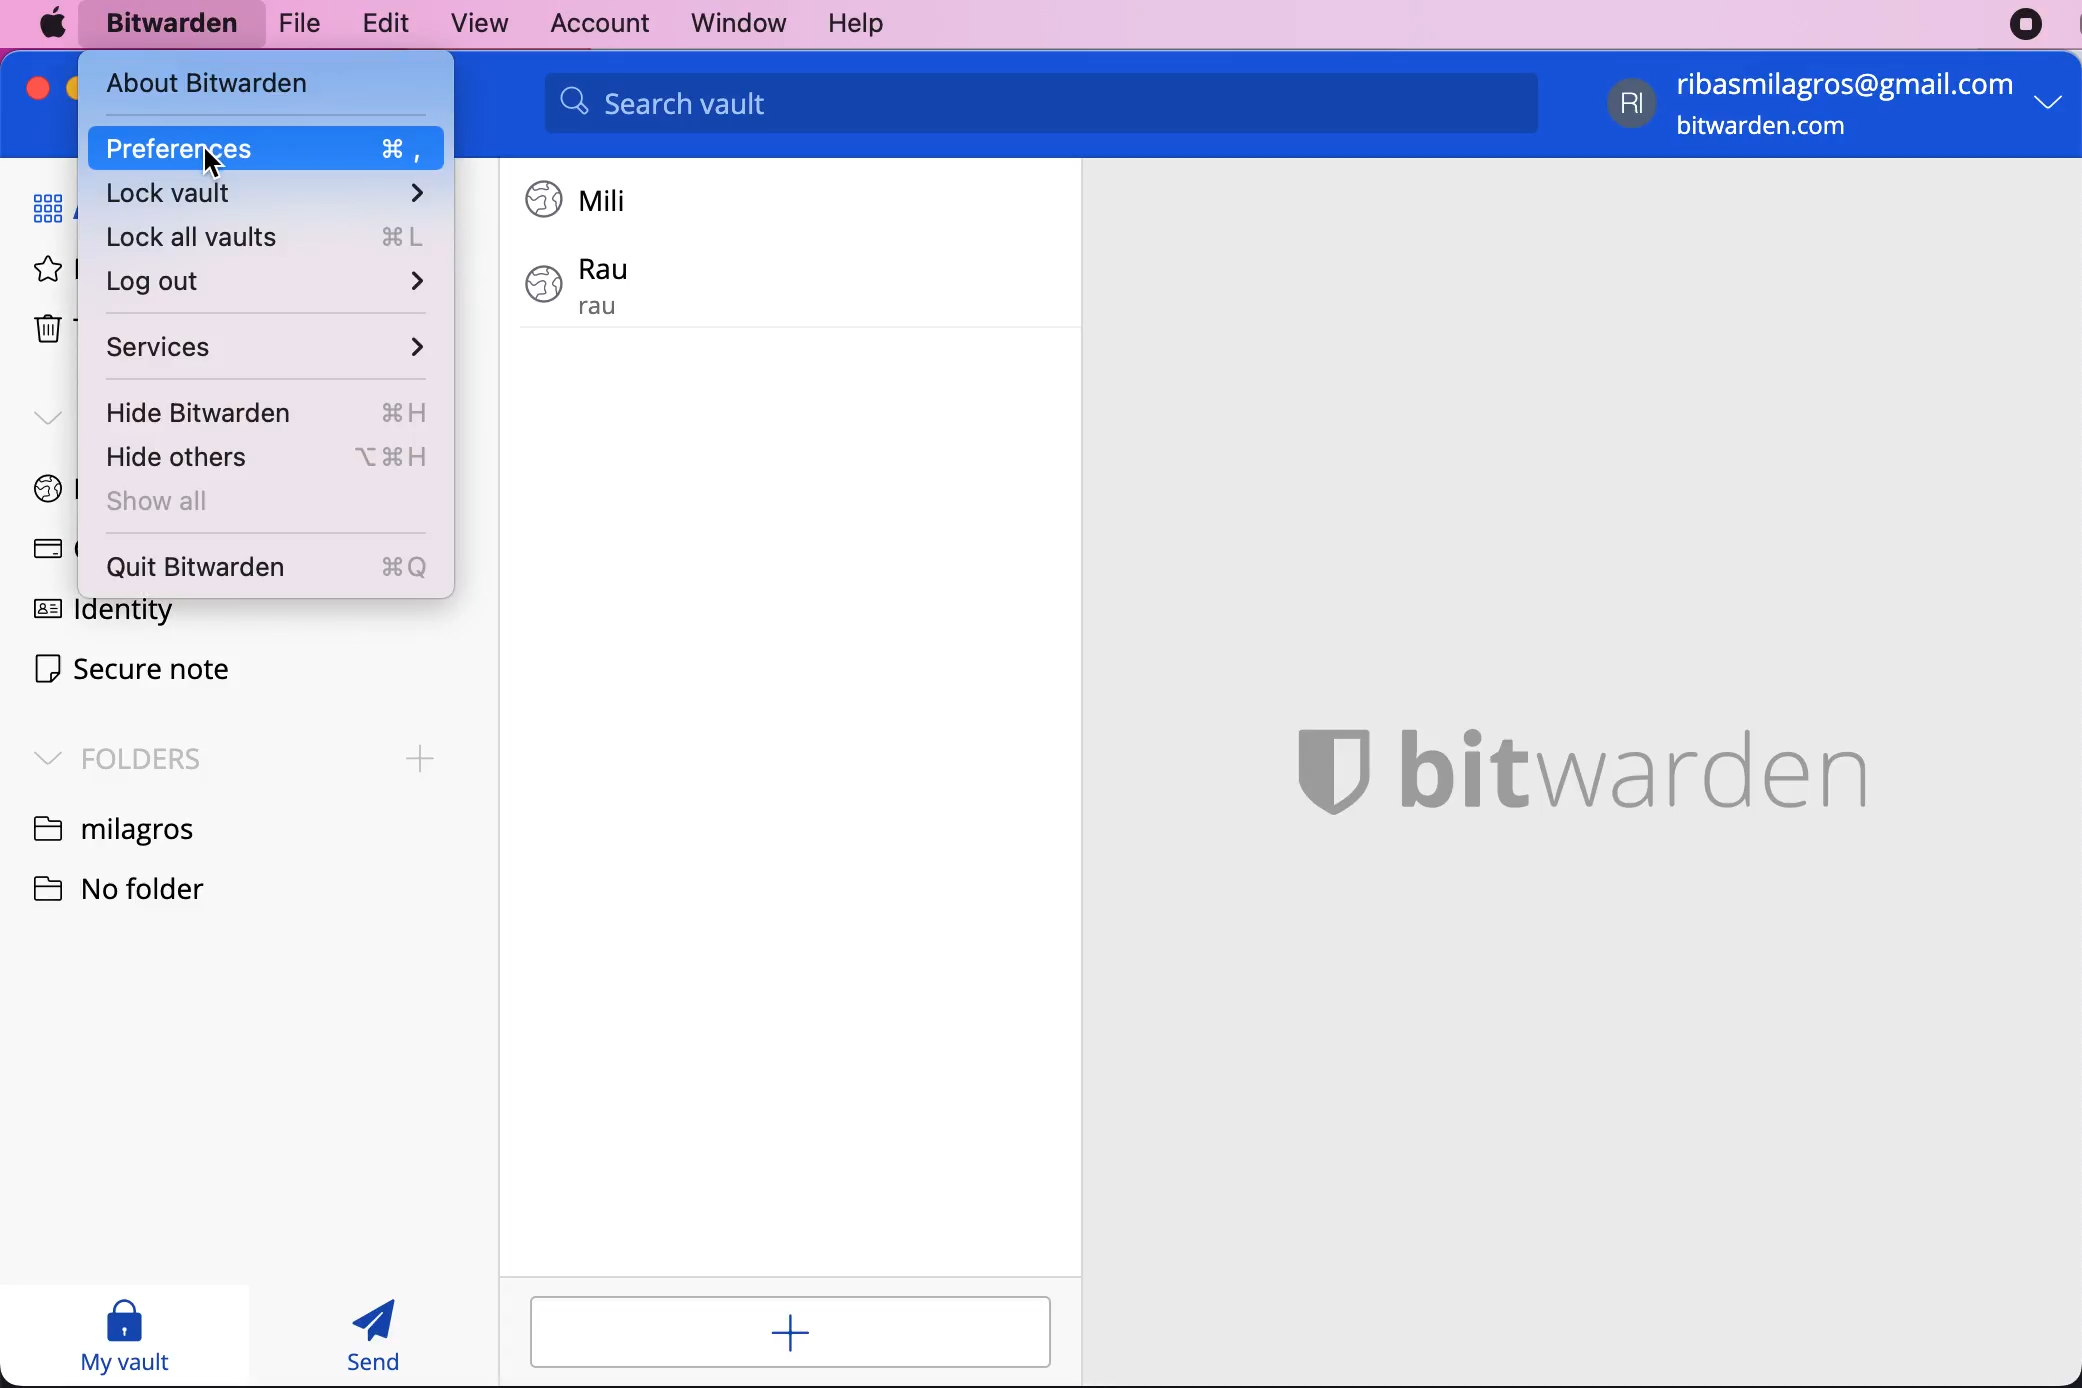  What do you see at coordinates (271, 348) in the screenshot?
I see `services` at bounding box center [271, 348].